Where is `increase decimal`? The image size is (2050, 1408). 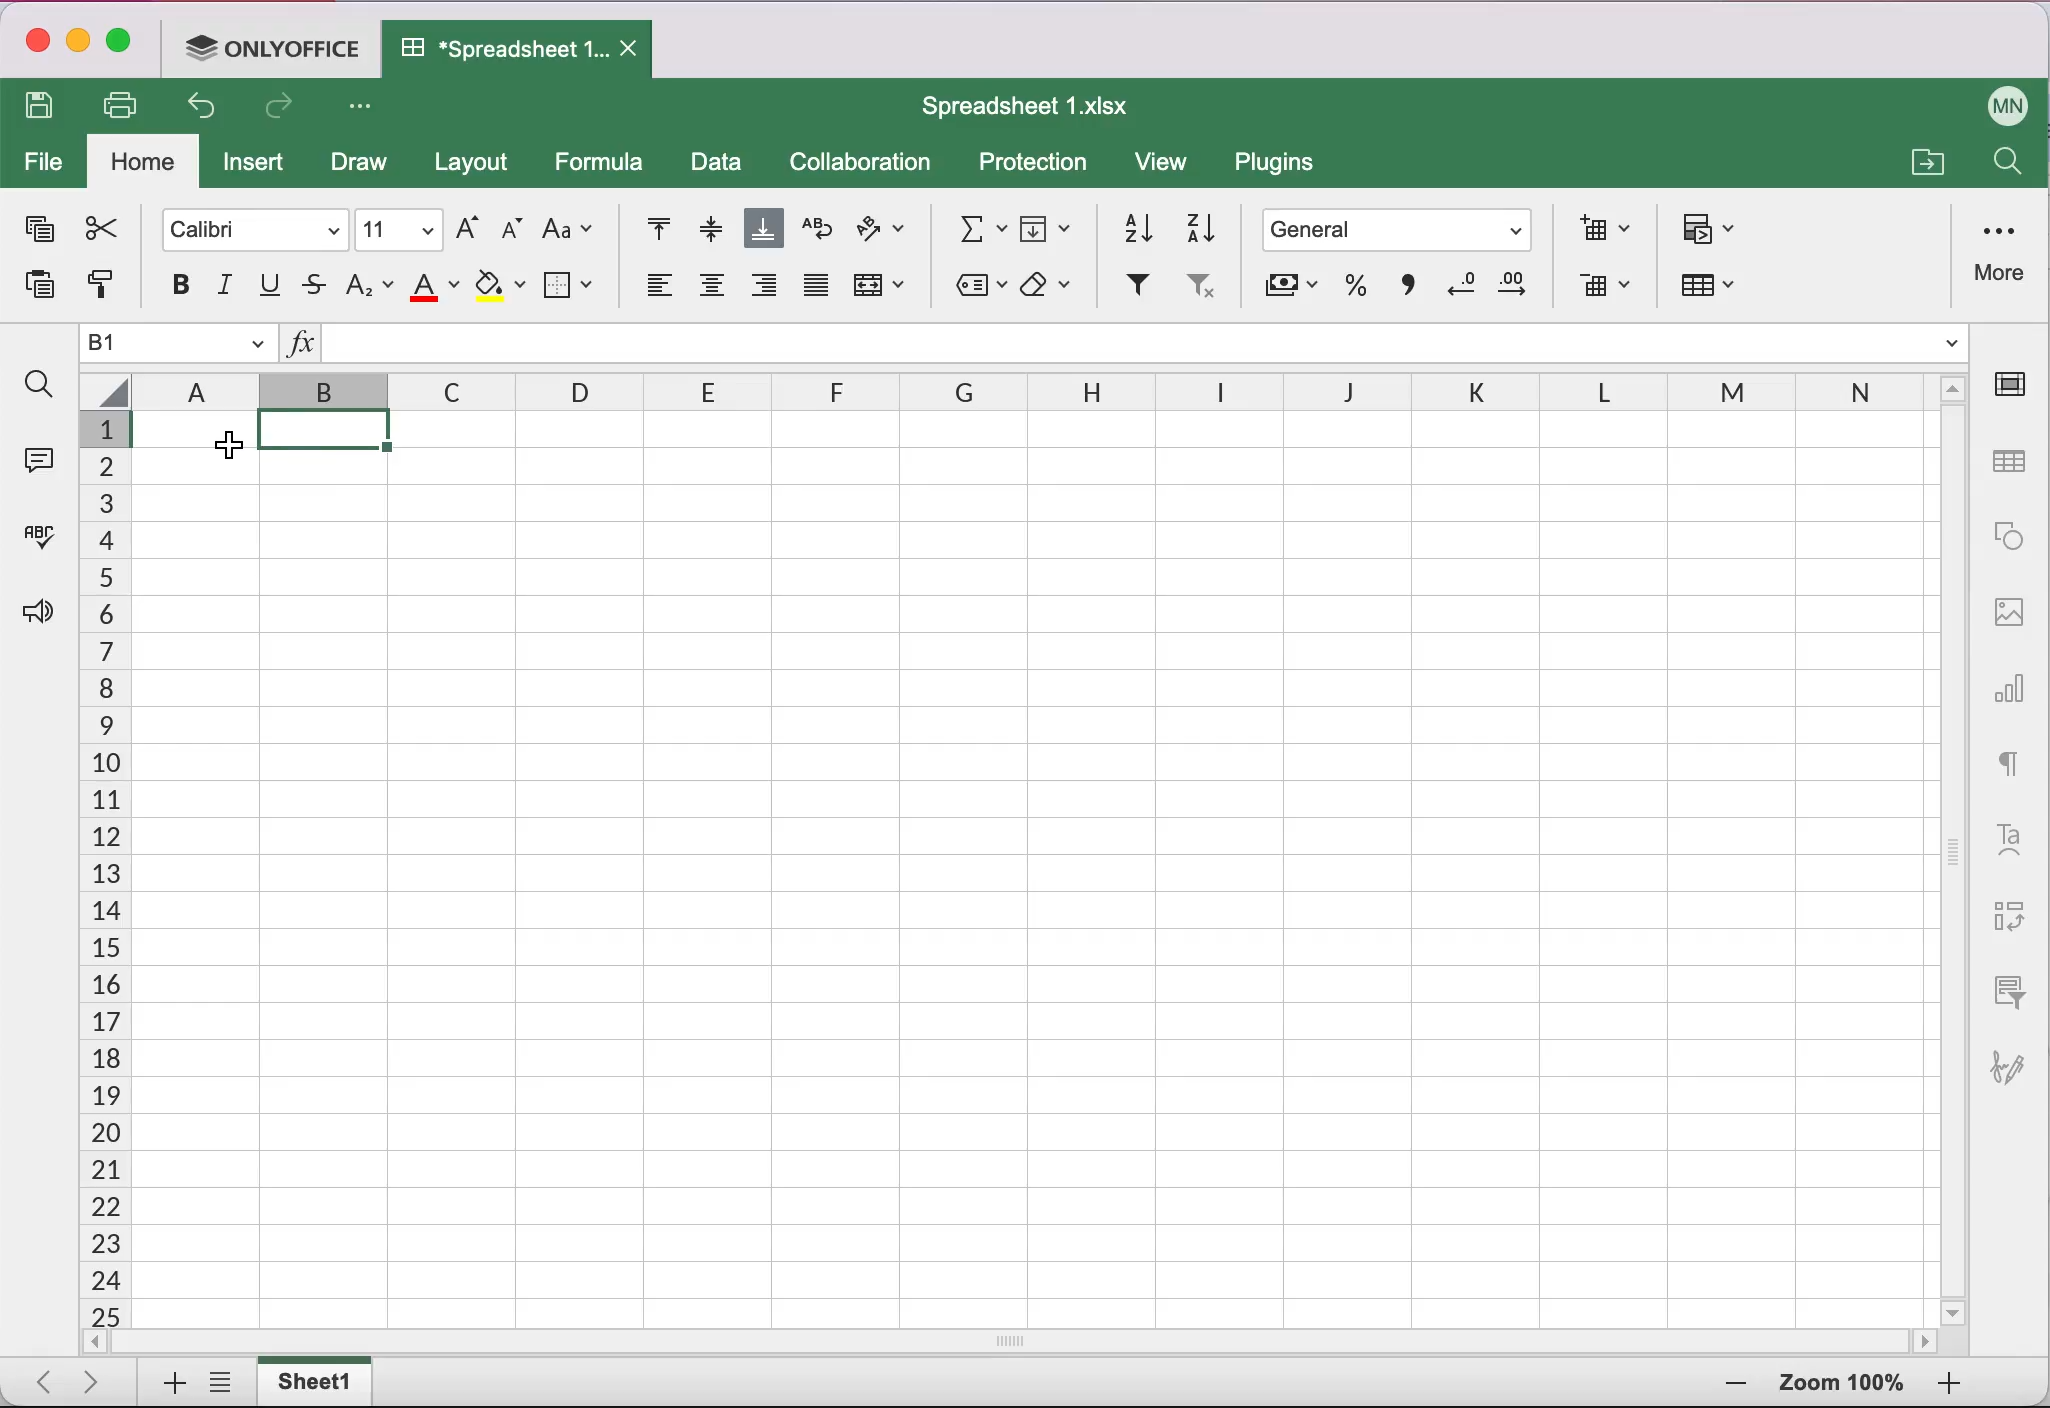 increase decimal is located at coordinates (1520, 290).